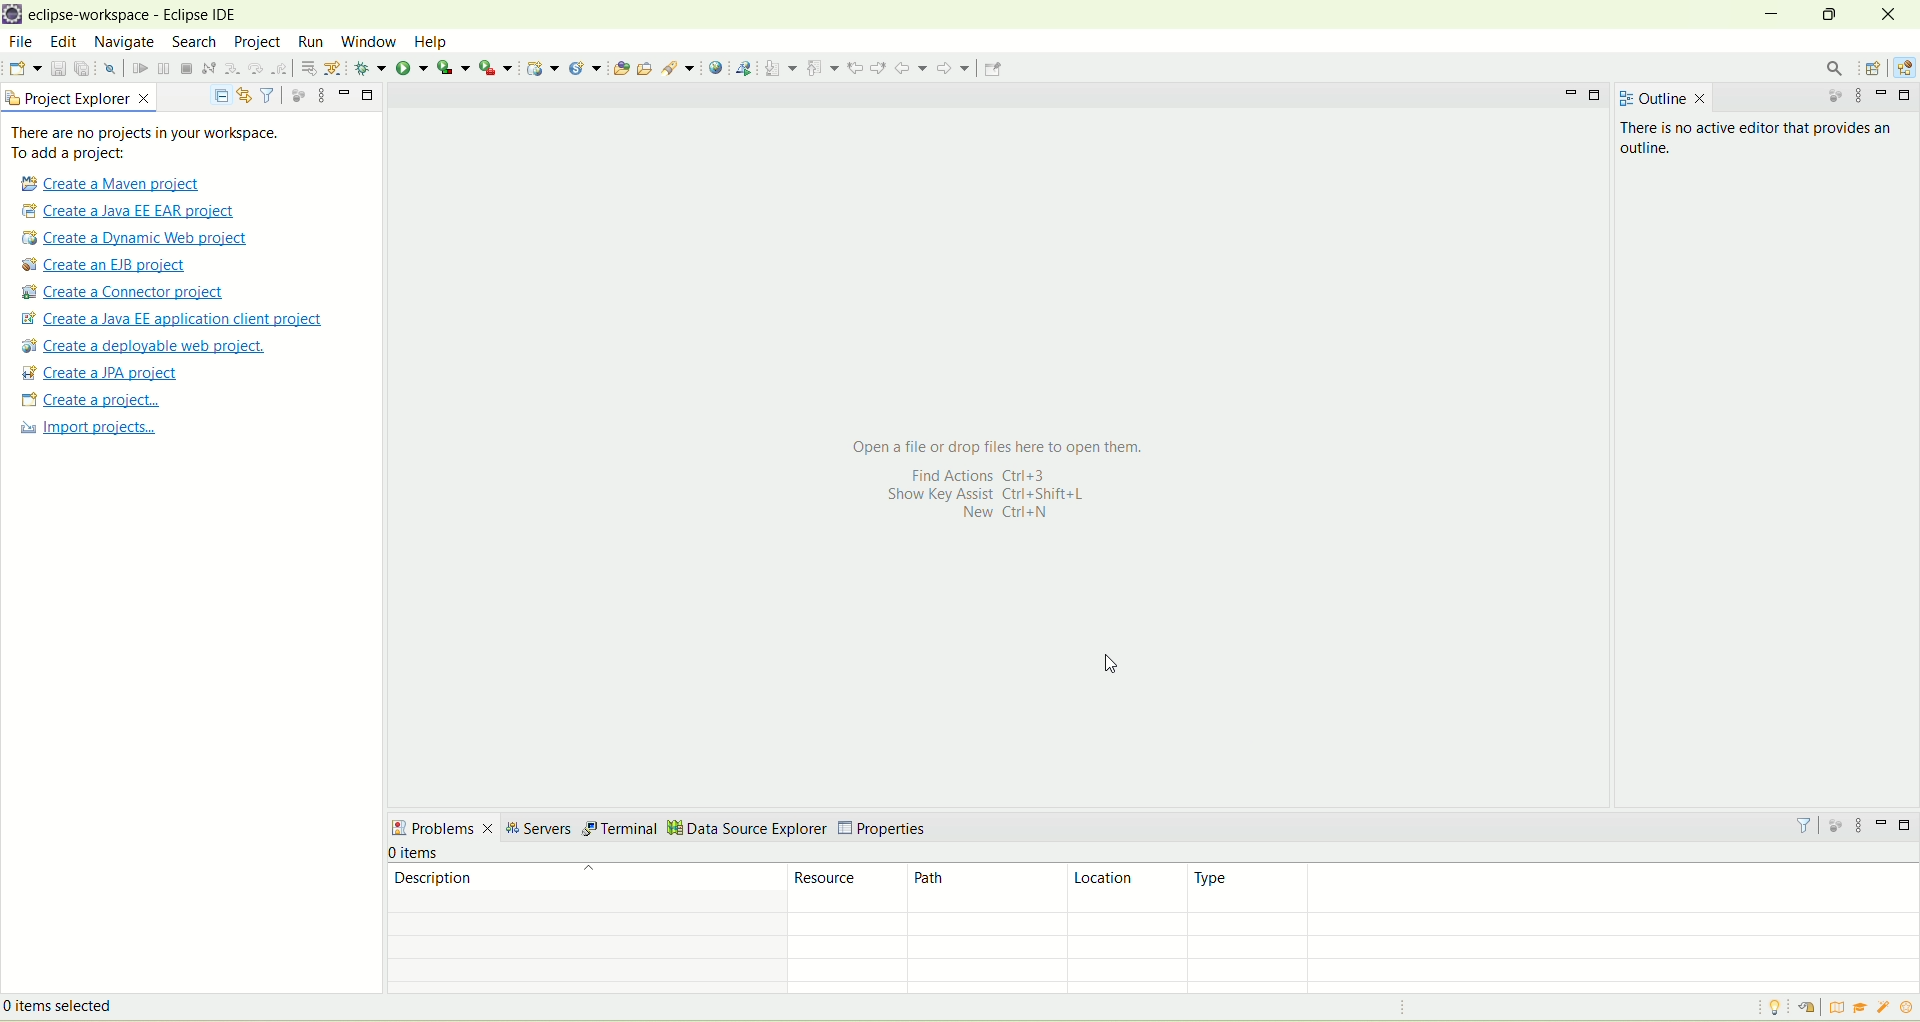  I want to click on create a Maven project, so click(116, 182).